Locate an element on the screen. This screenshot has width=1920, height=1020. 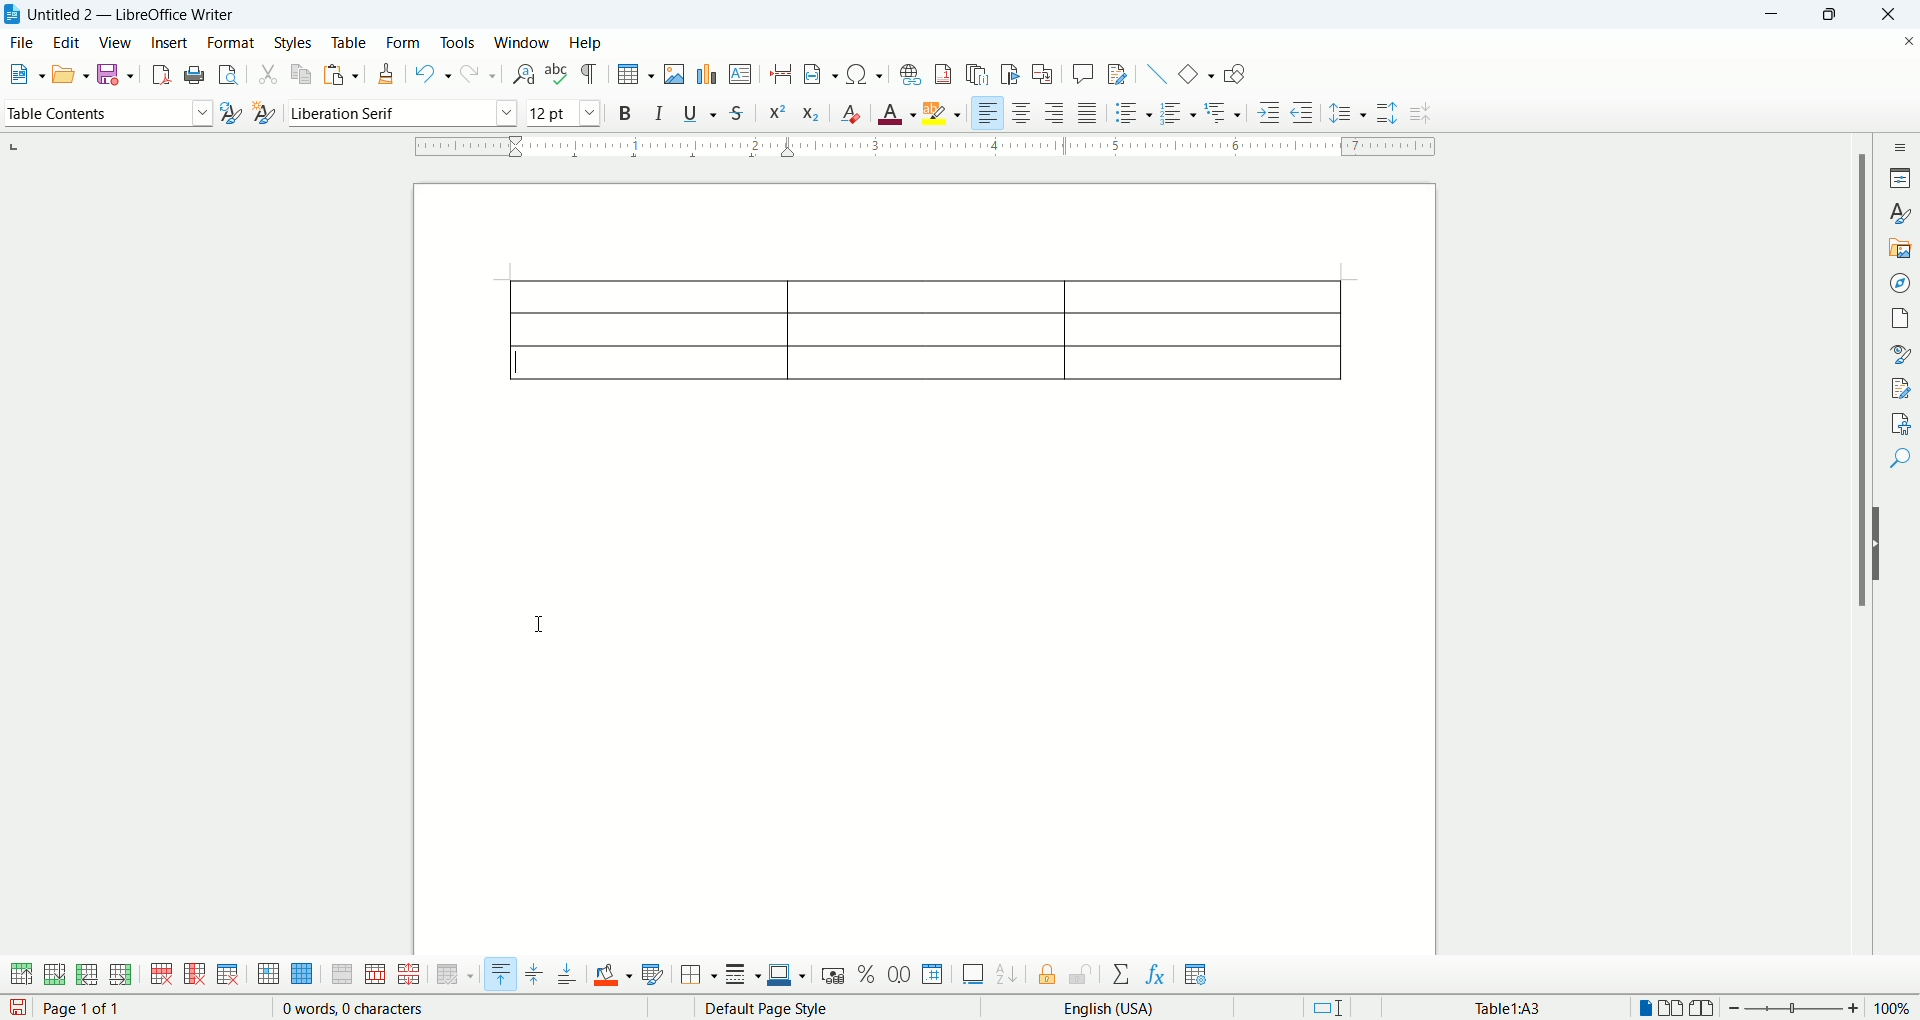
insert formula is located at coordinates (1157, 975).